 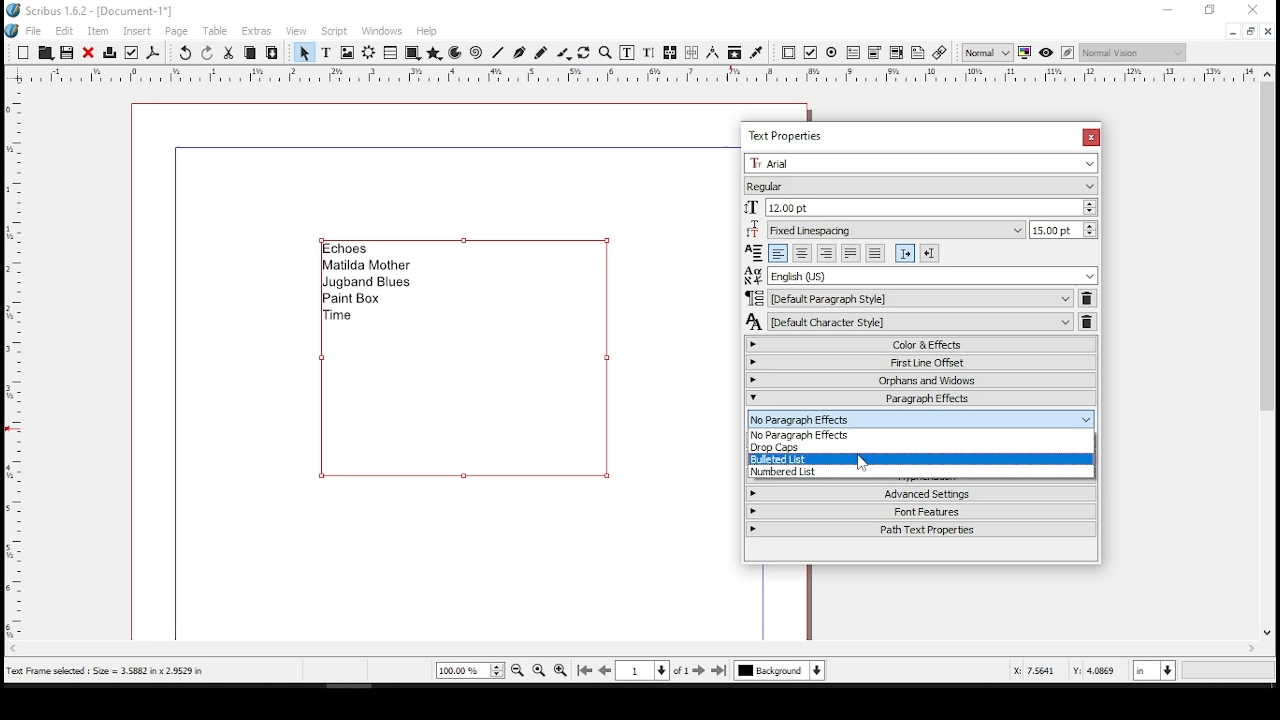 What do you see at coordinates (922, 362) in the screenshot?
I see `first line offset` at bounding box center [922, 362].